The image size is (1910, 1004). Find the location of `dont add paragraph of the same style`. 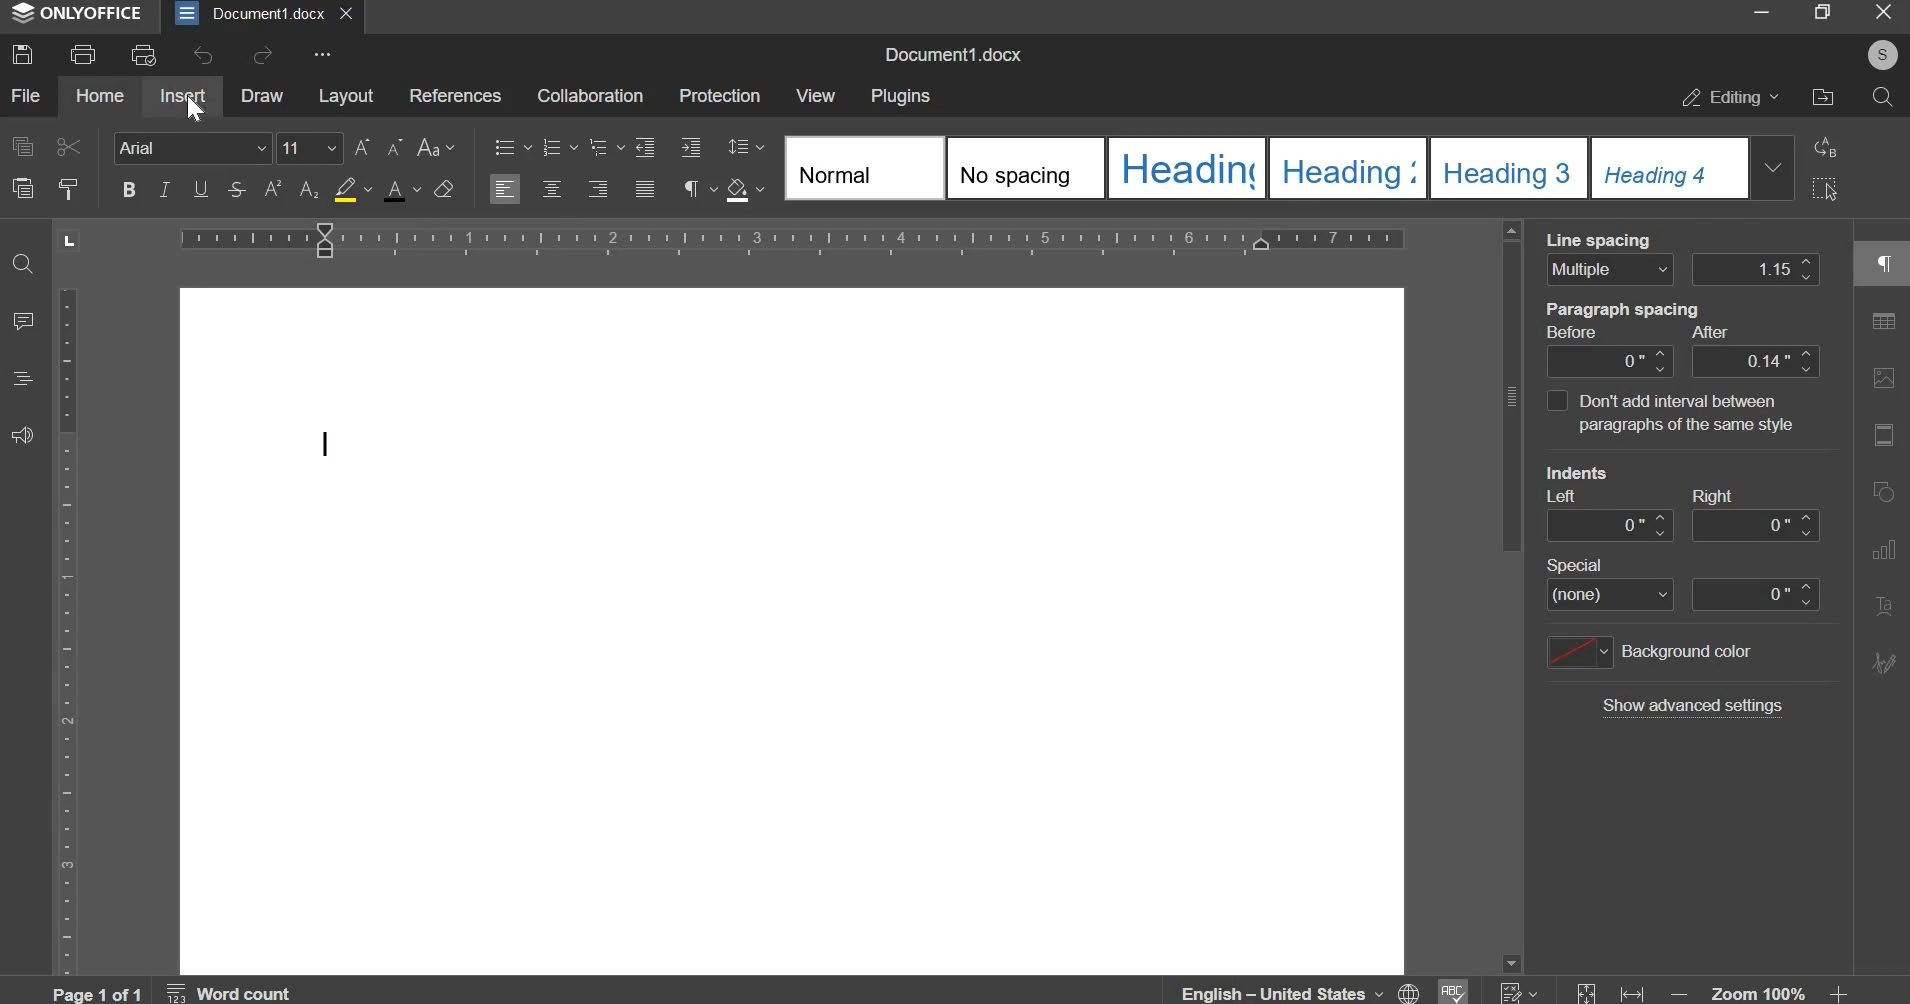

dont add paragraph of the same style is located at coordinates (1703, 420).